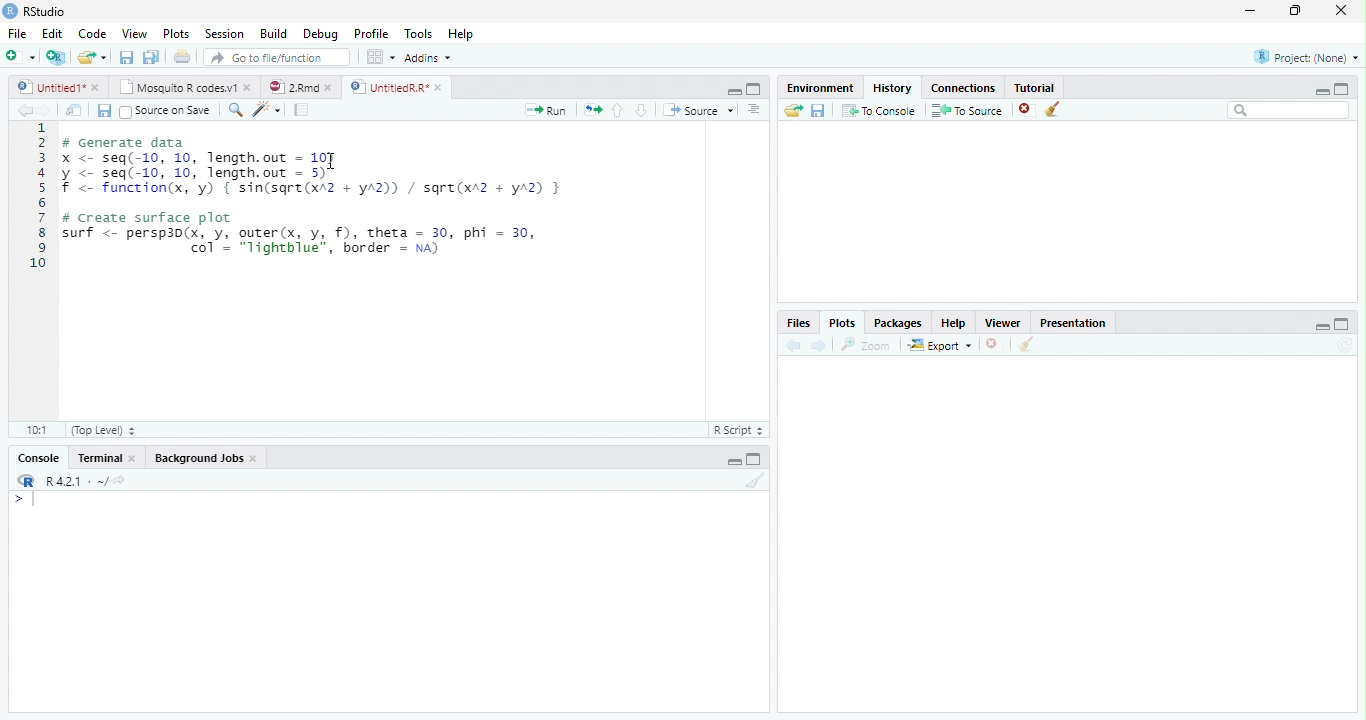 This screenshot has width=1366, height=720. Describe the element at coordinates (996, 344) in the screenshot. I see `Remove current plot` at that location.